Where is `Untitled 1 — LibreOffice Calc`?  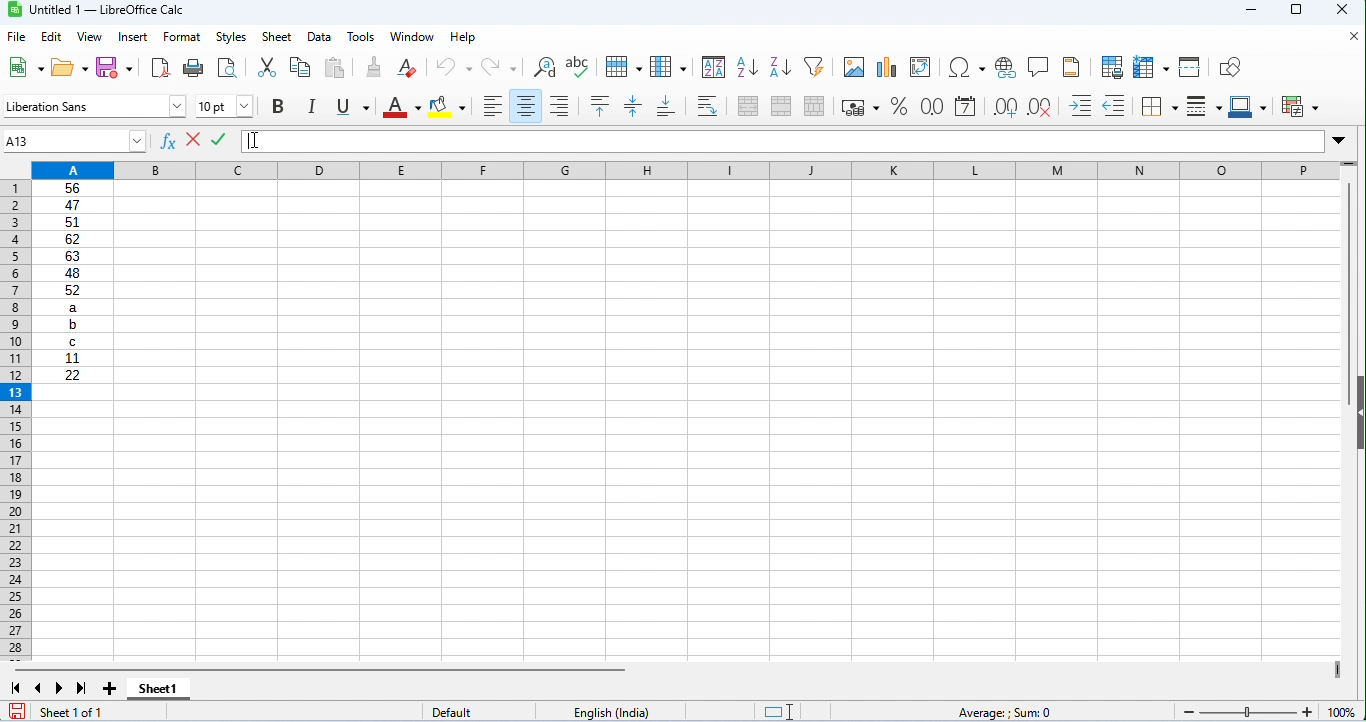 Untitled 1 — LibreOffice Calc is located at coordinates (107, 10).